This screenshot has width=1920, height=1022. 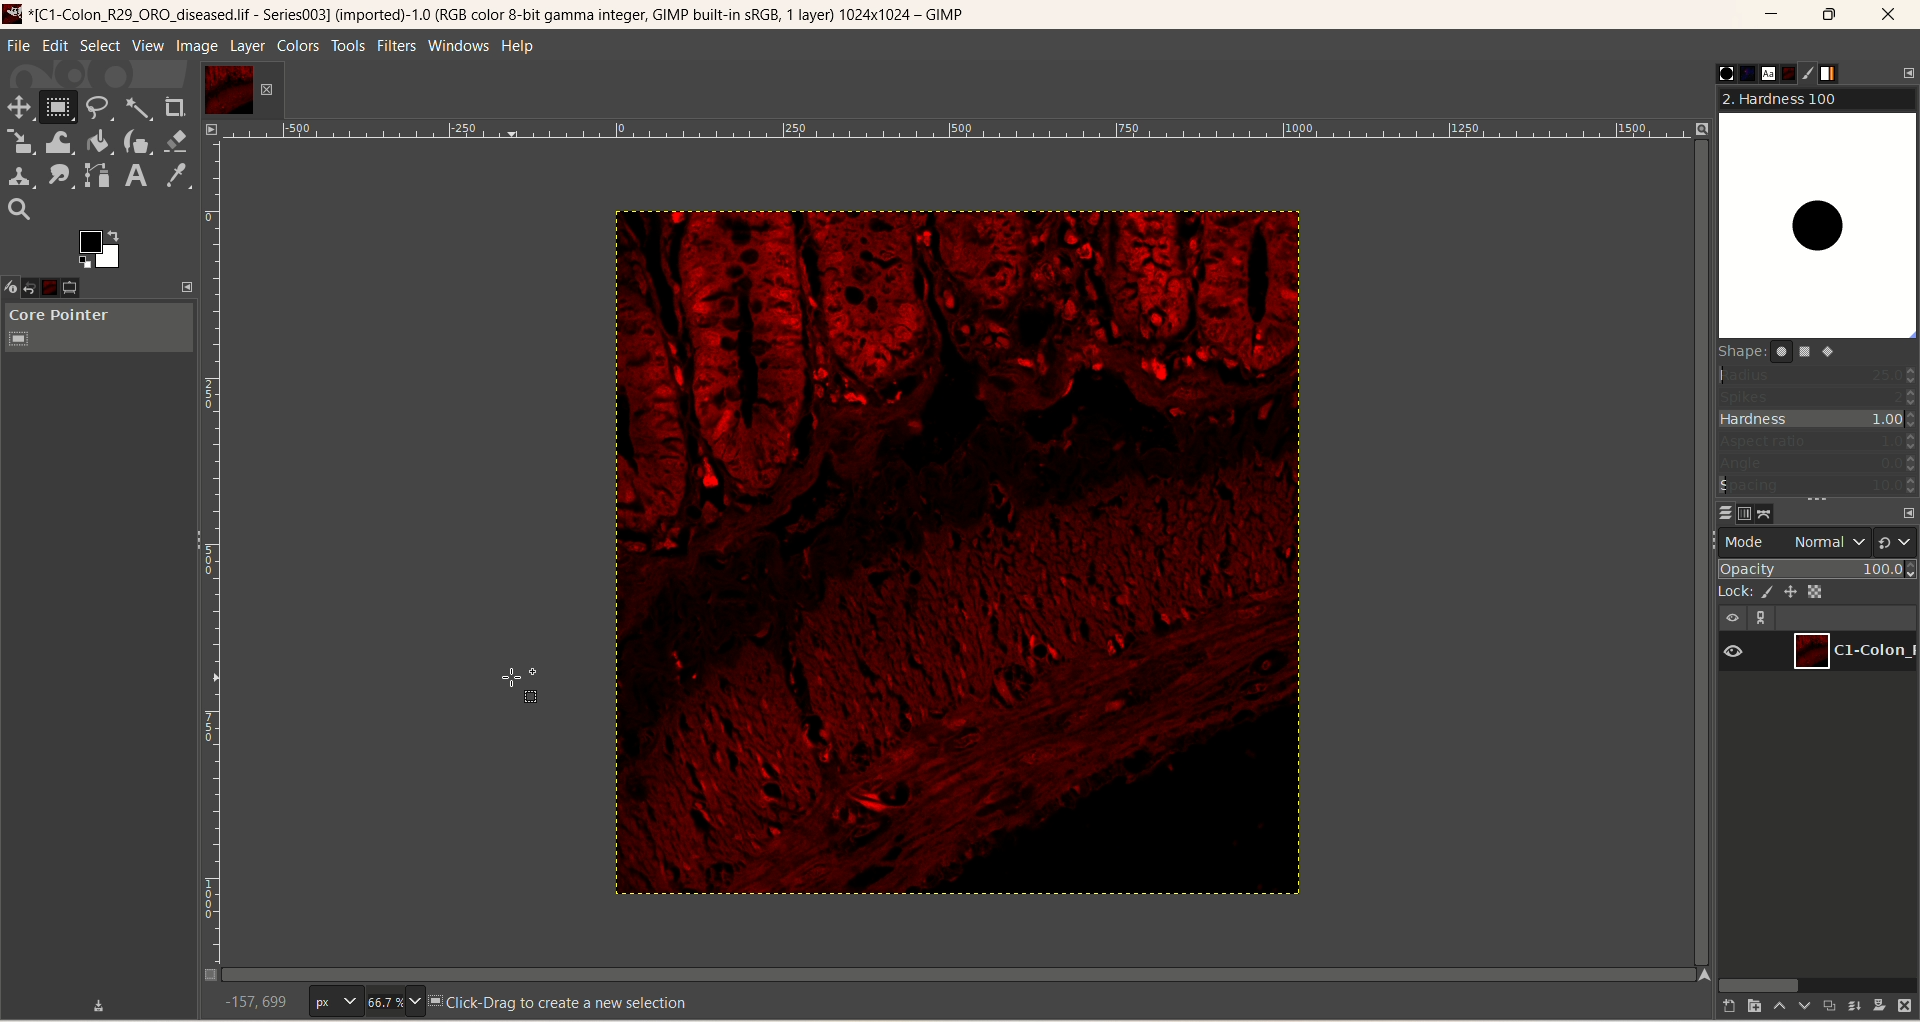 I want to click on configure this tab, so click(x=1907, y=513).